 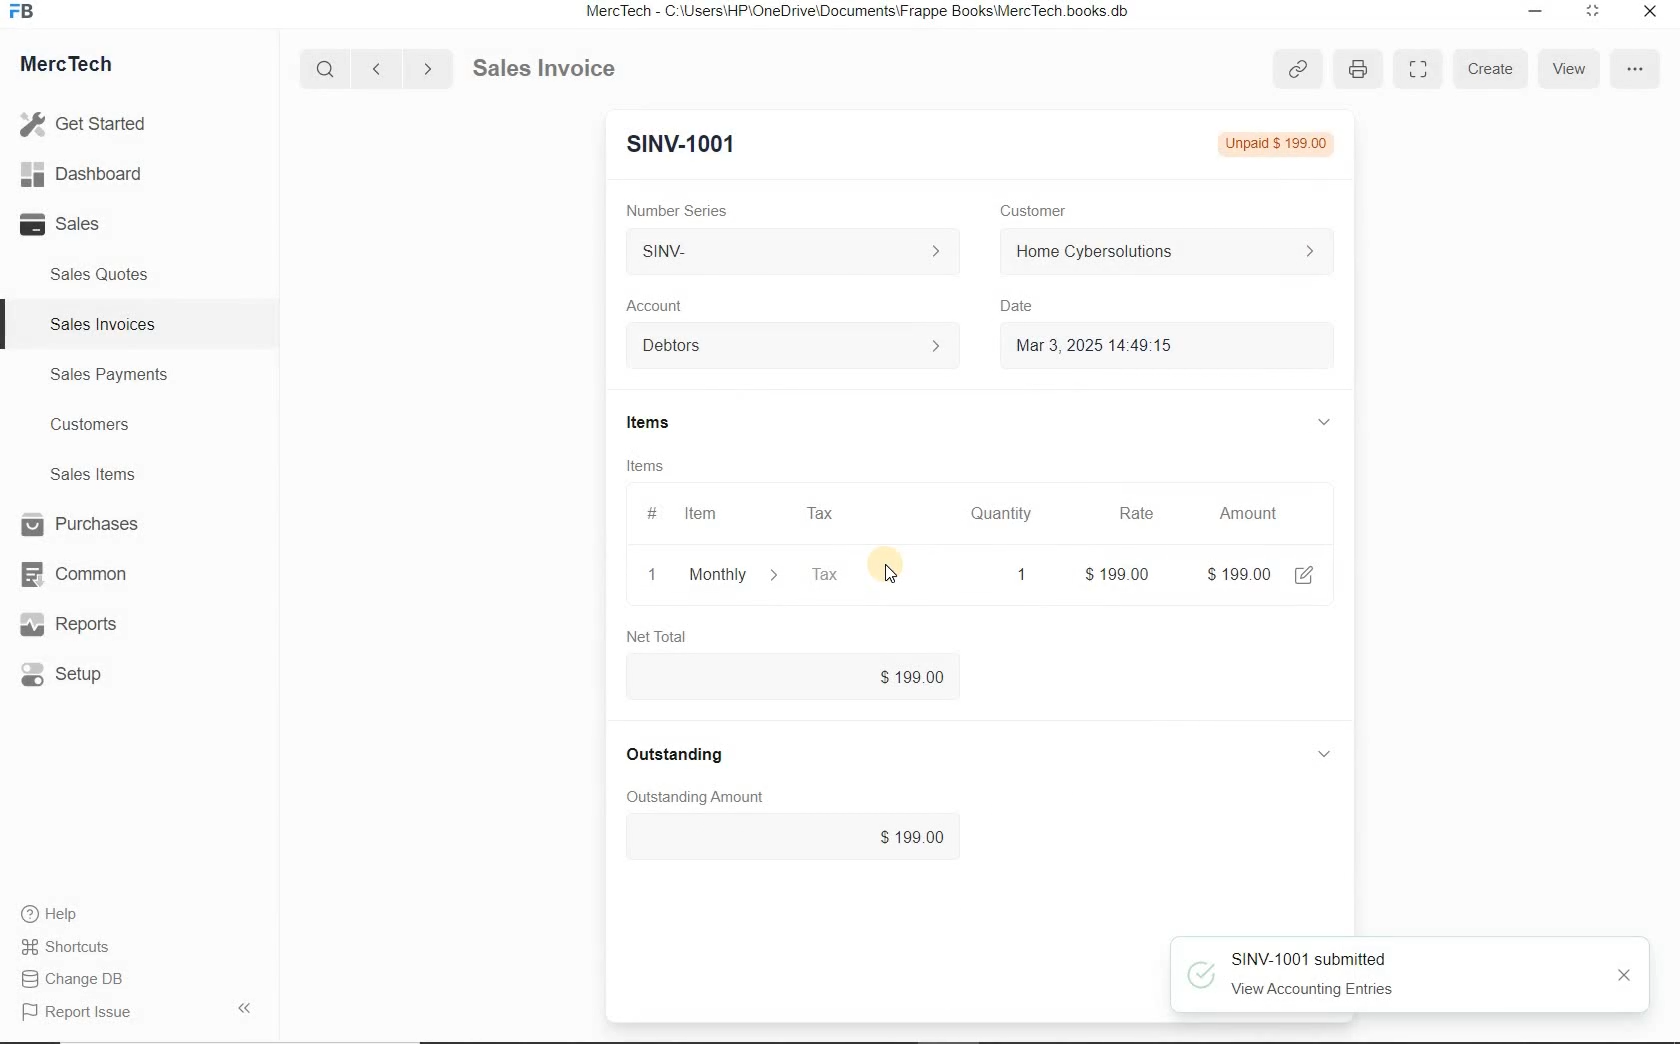 What do you see at coordinates (1278, 142) in the screenshot?
I see `Not submitted` at bounding box center [1278, 142].